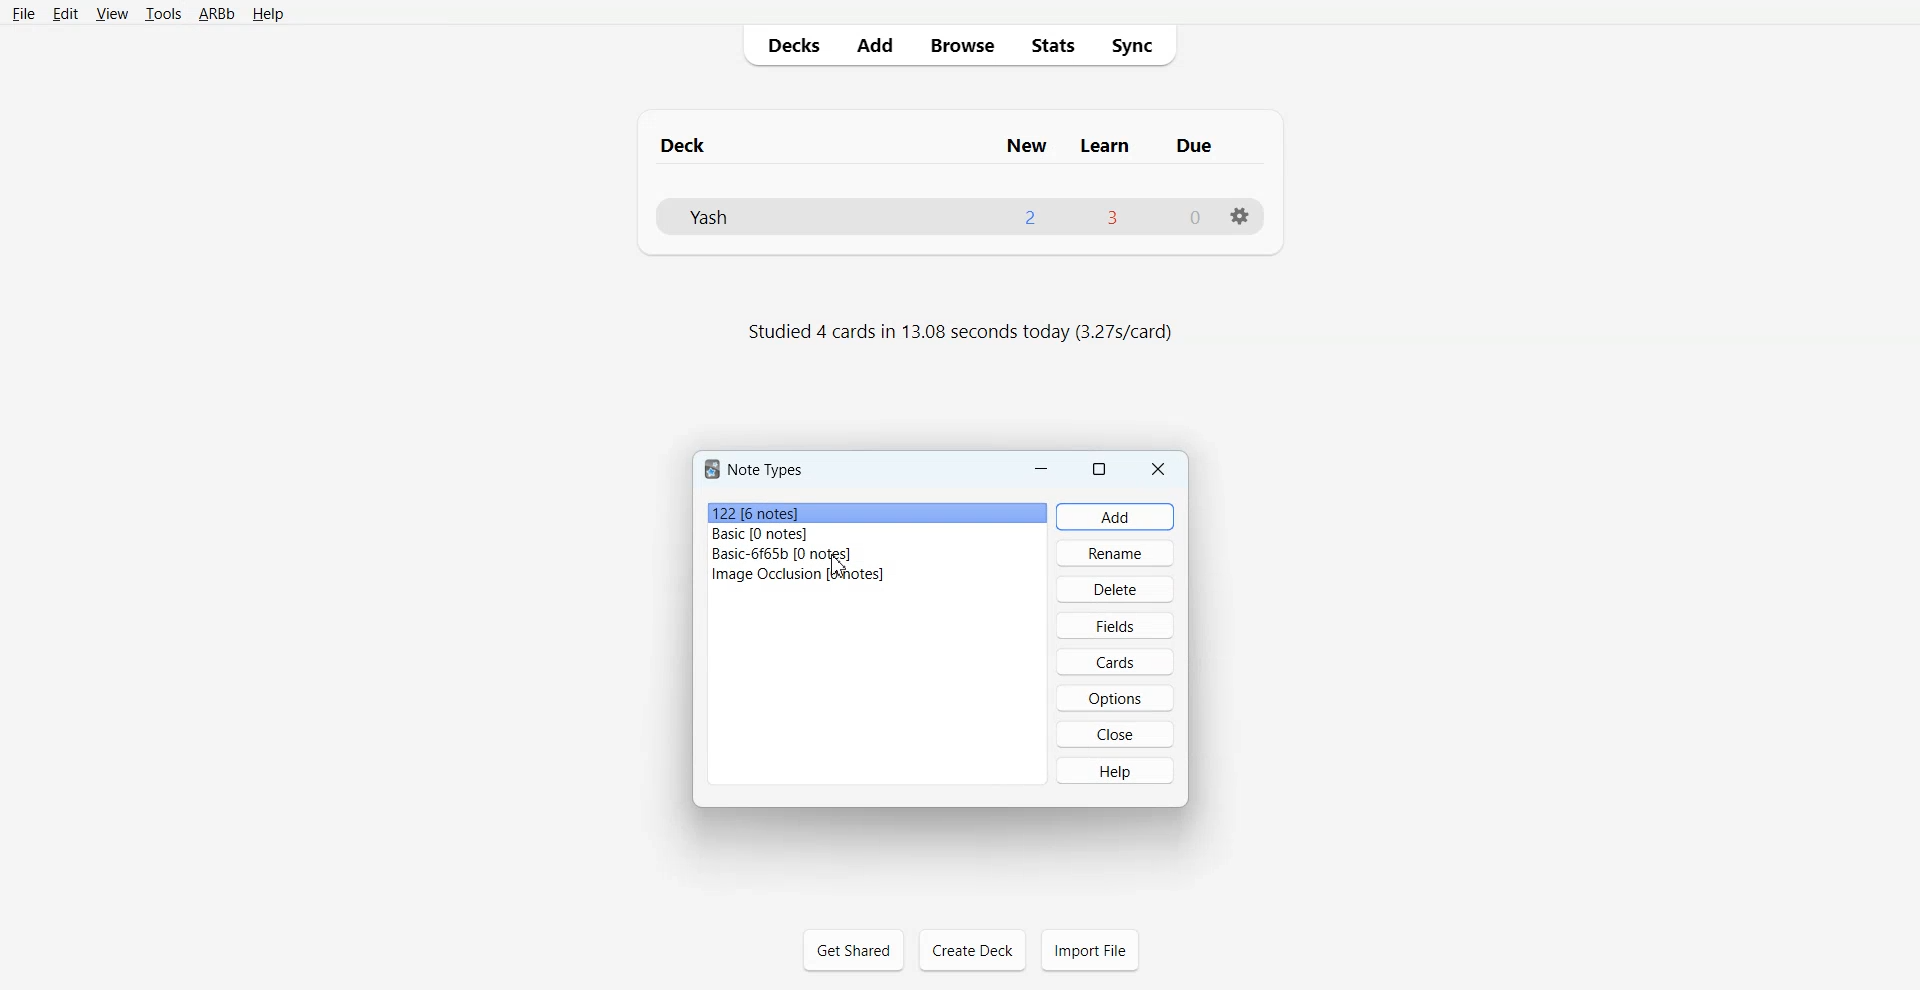  Describe the element at coordinates (757, 469) in the screenshot. I see `Text` at that location.